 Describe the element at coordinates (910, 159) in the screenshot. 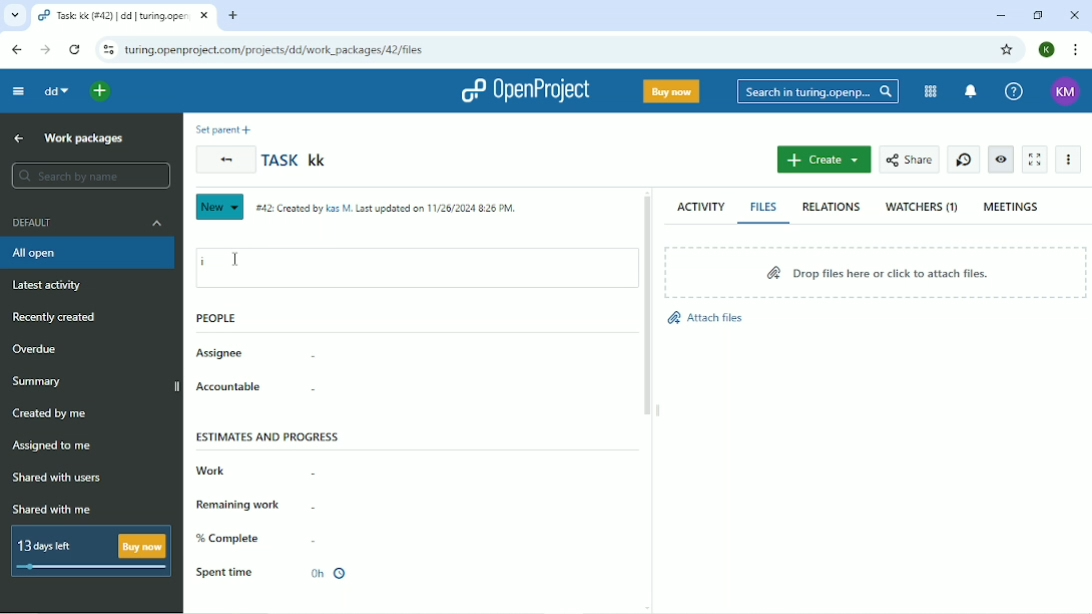

I see `Share` at that location.